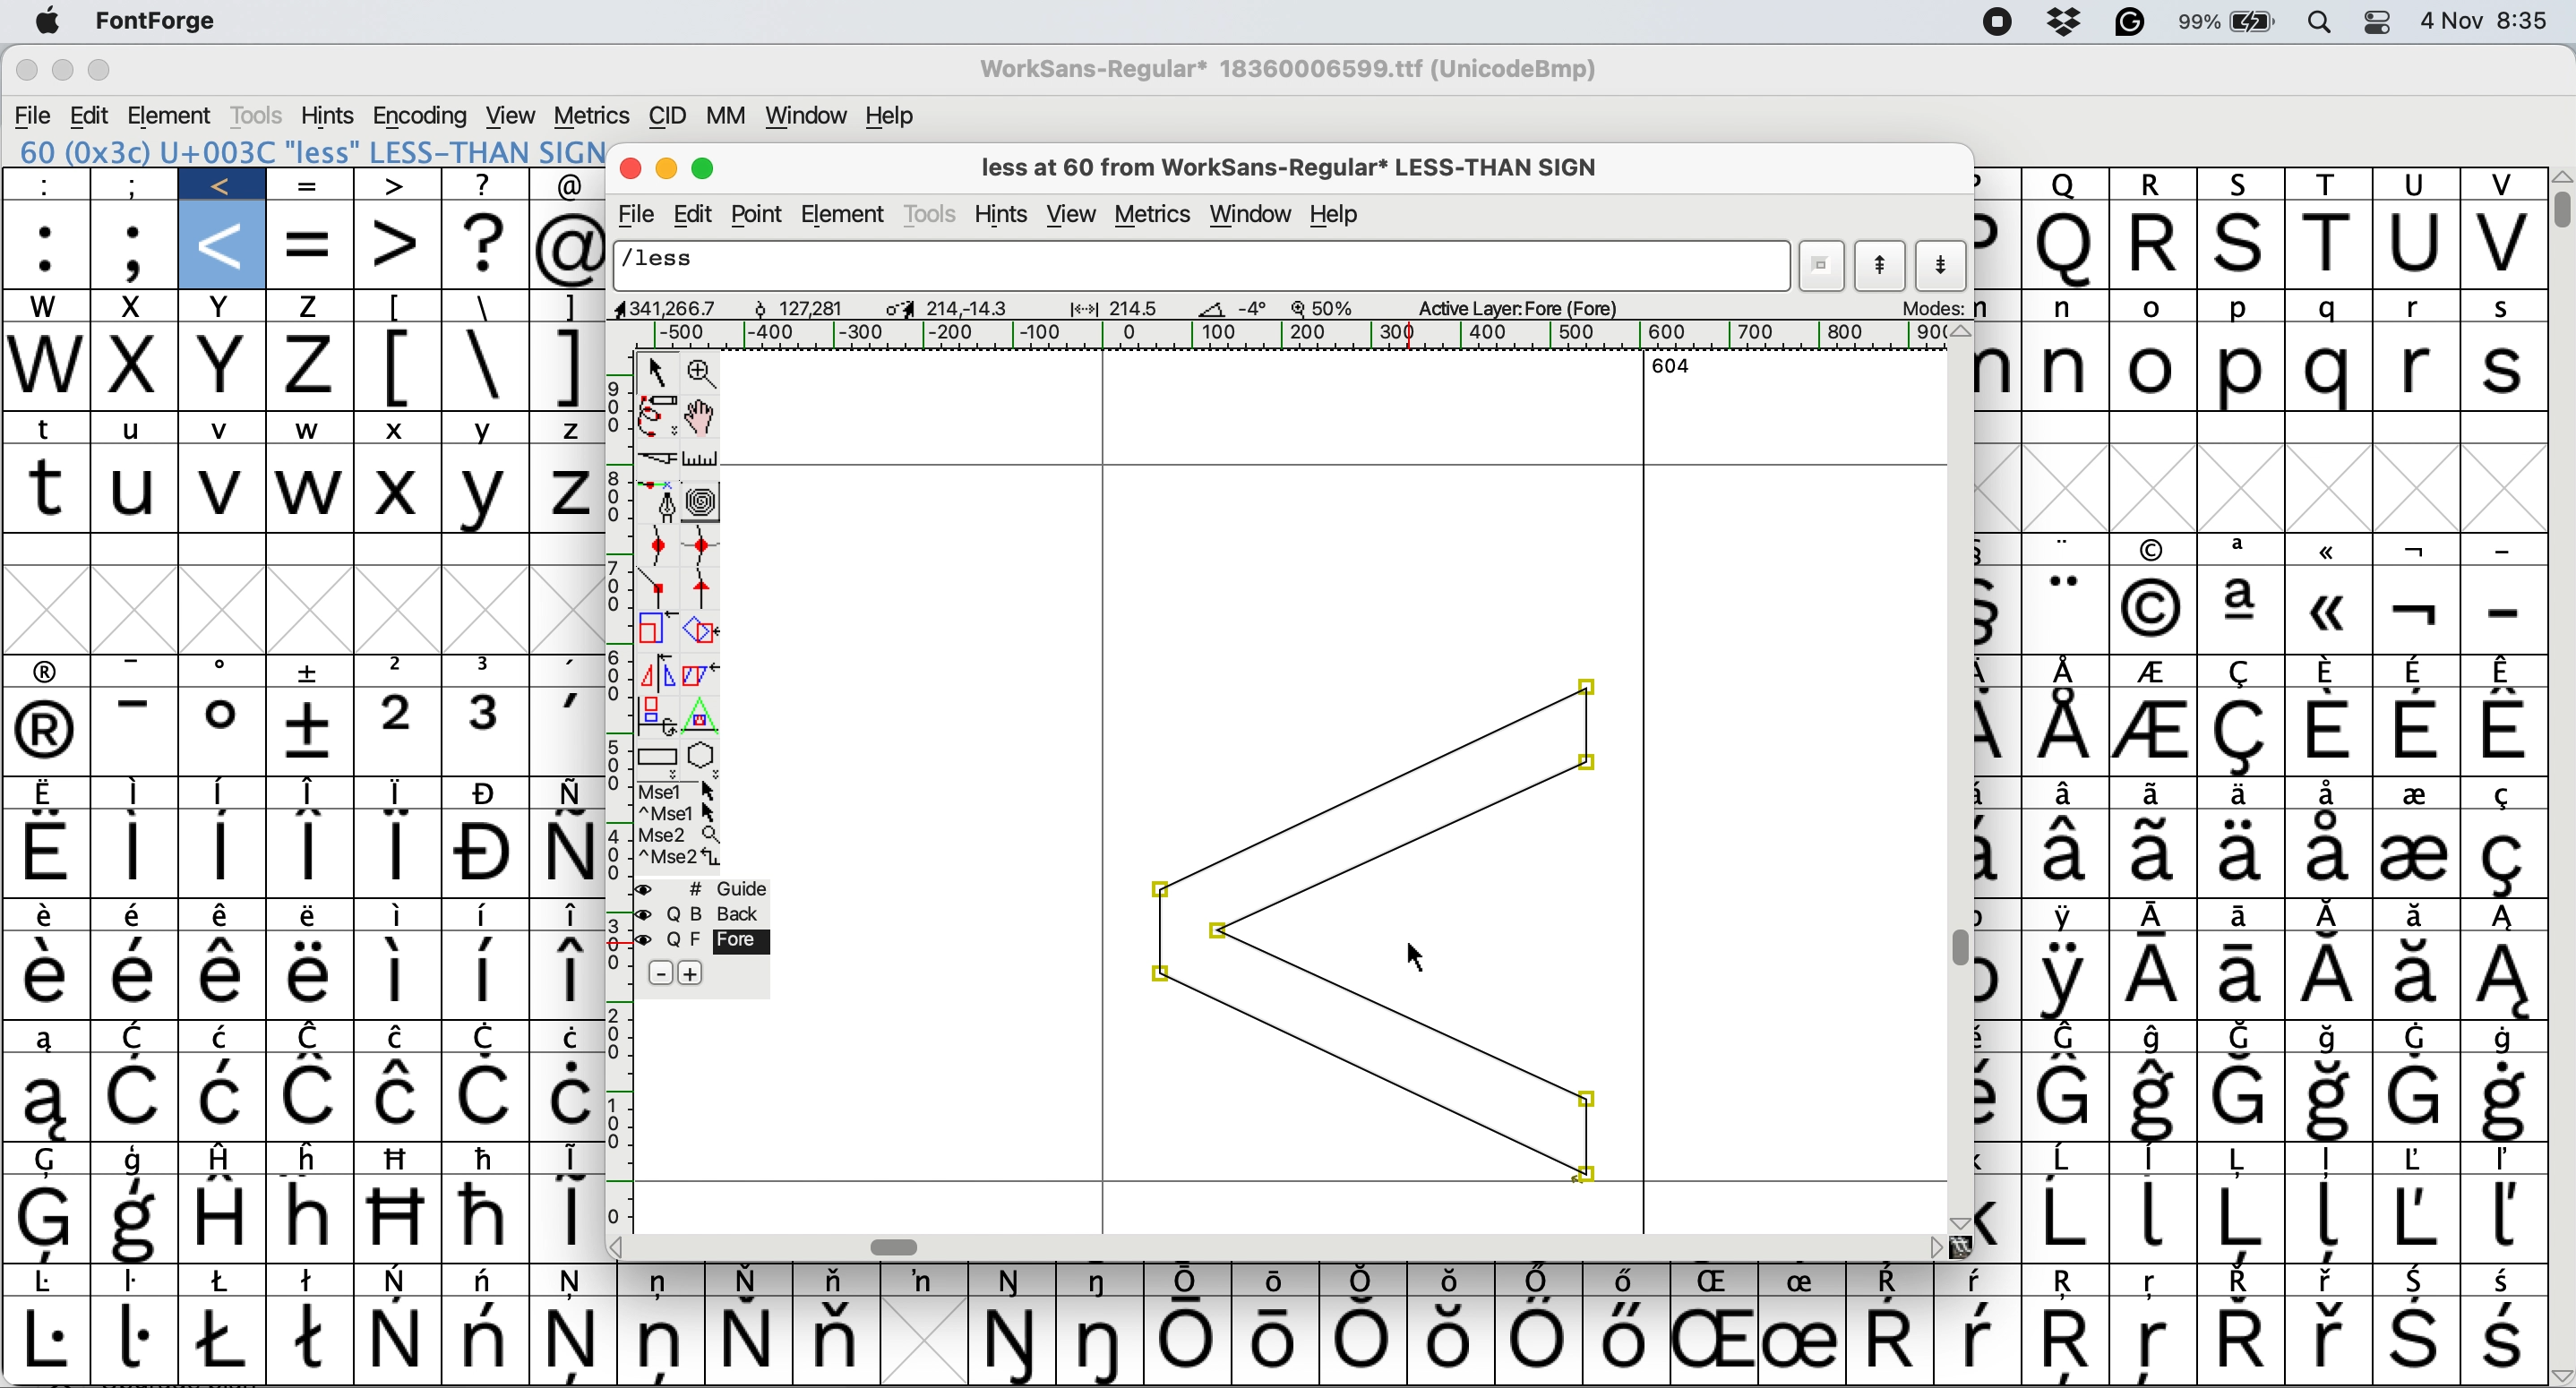 The height and width of the screenshot is (1388, 2576). What do you see at coordinates (655, 671) in the screenshot?
I see `flip the selection` at bounding box center [655, 671].